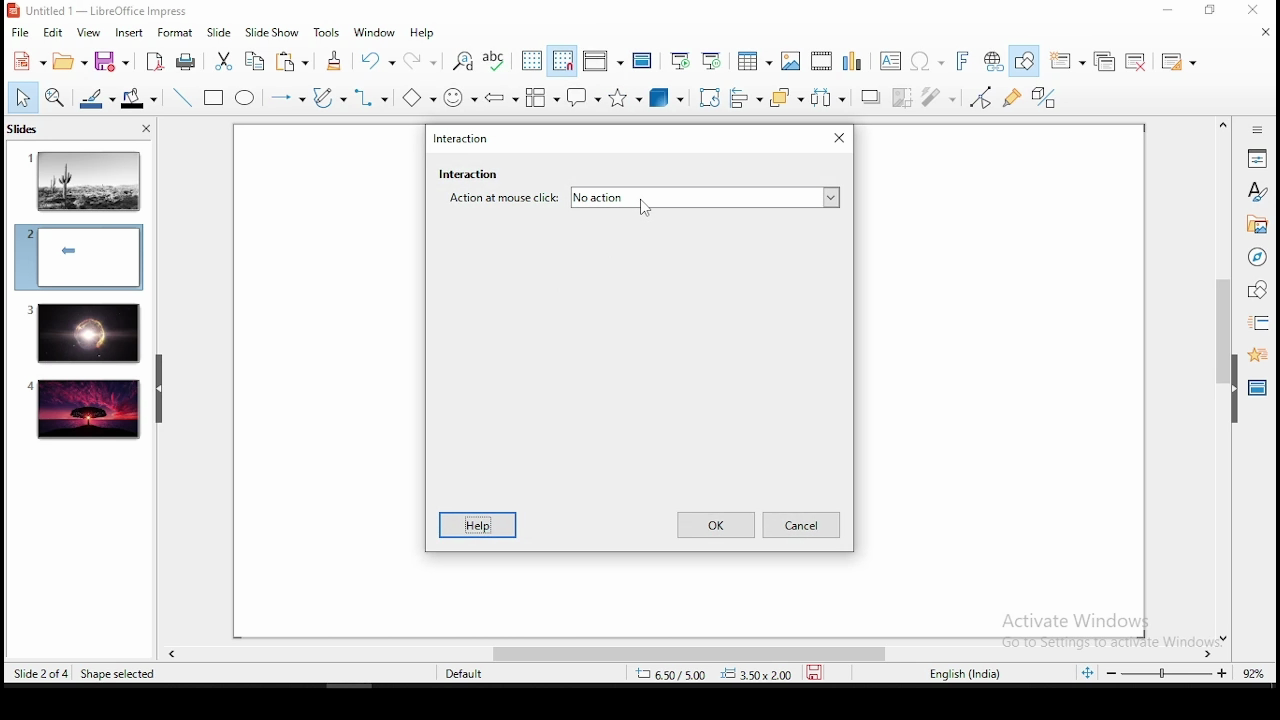  Describe the element at coordinates (1211, 11) in the screenshot. I see `restore` at that location.